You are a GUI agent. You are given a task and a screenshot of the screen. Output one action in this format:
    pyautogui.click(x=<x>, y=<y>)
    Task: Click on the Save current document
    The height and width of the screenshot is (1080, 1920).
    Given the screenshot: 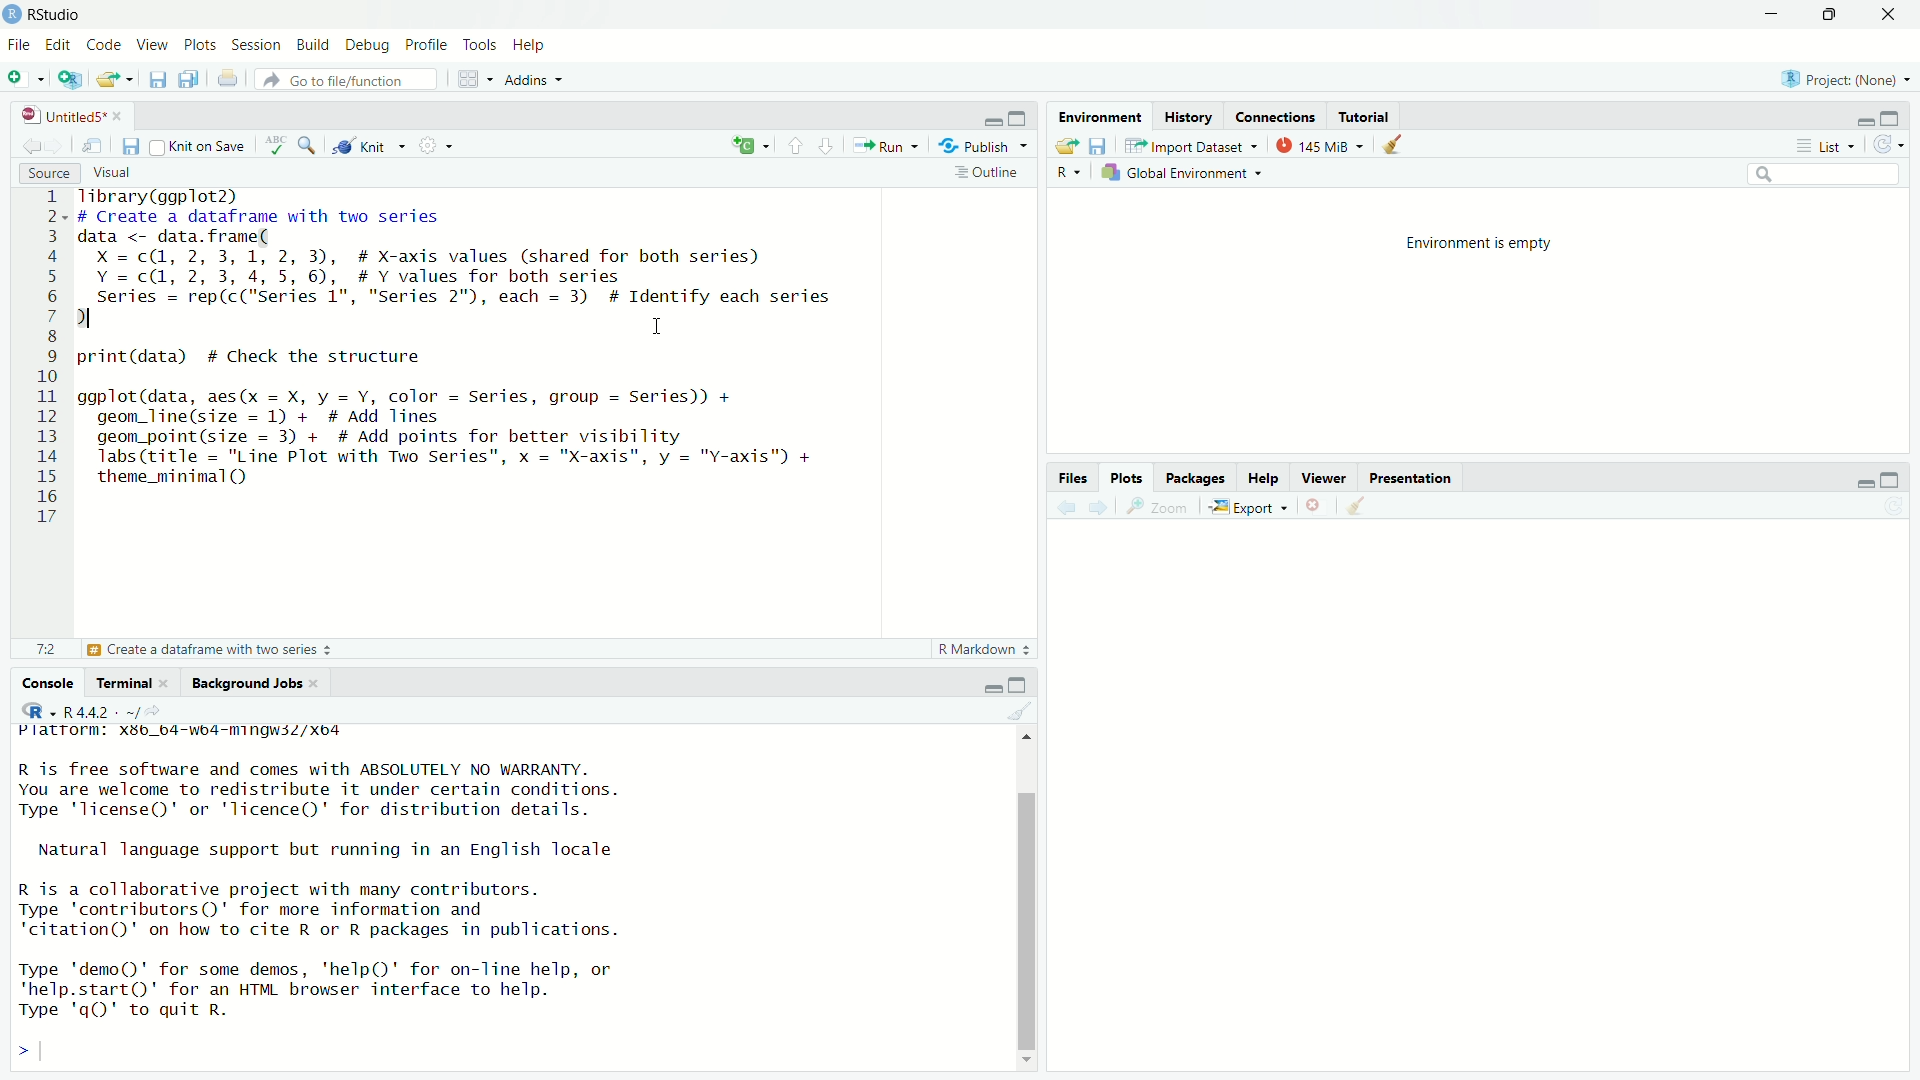 What is the action you would take?
    pyautogui.click(x=161, y=80)
    